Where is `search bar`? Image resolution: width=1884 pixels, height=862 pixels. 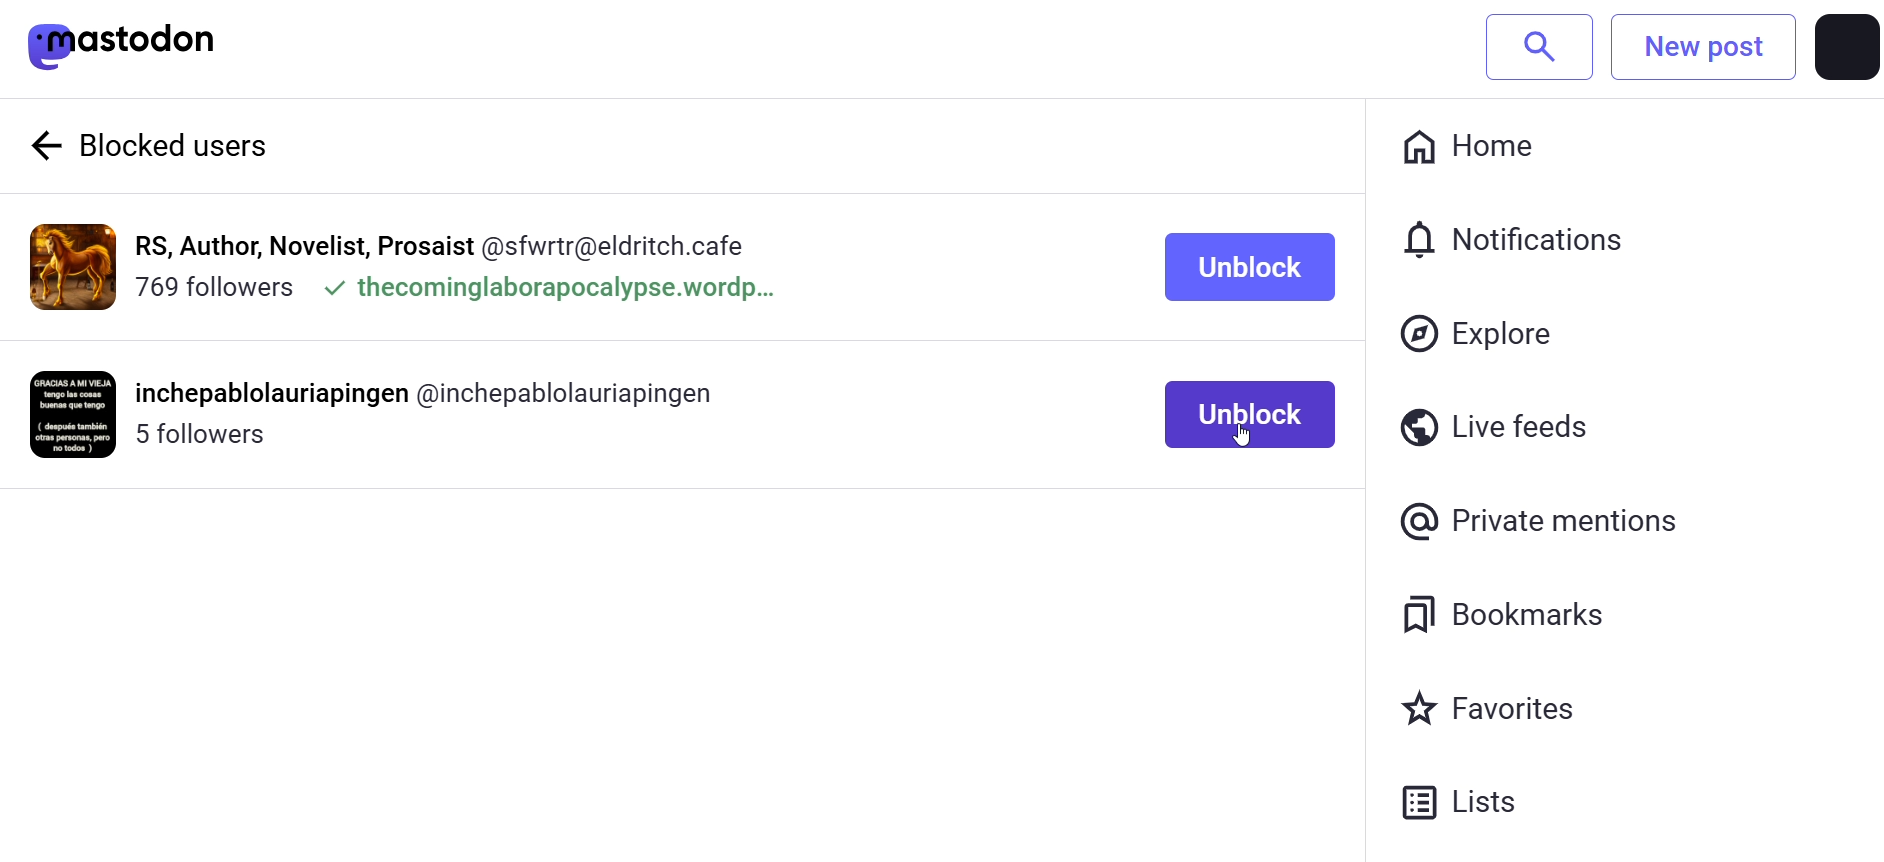
search bar is located at coordinates (1539, 45).